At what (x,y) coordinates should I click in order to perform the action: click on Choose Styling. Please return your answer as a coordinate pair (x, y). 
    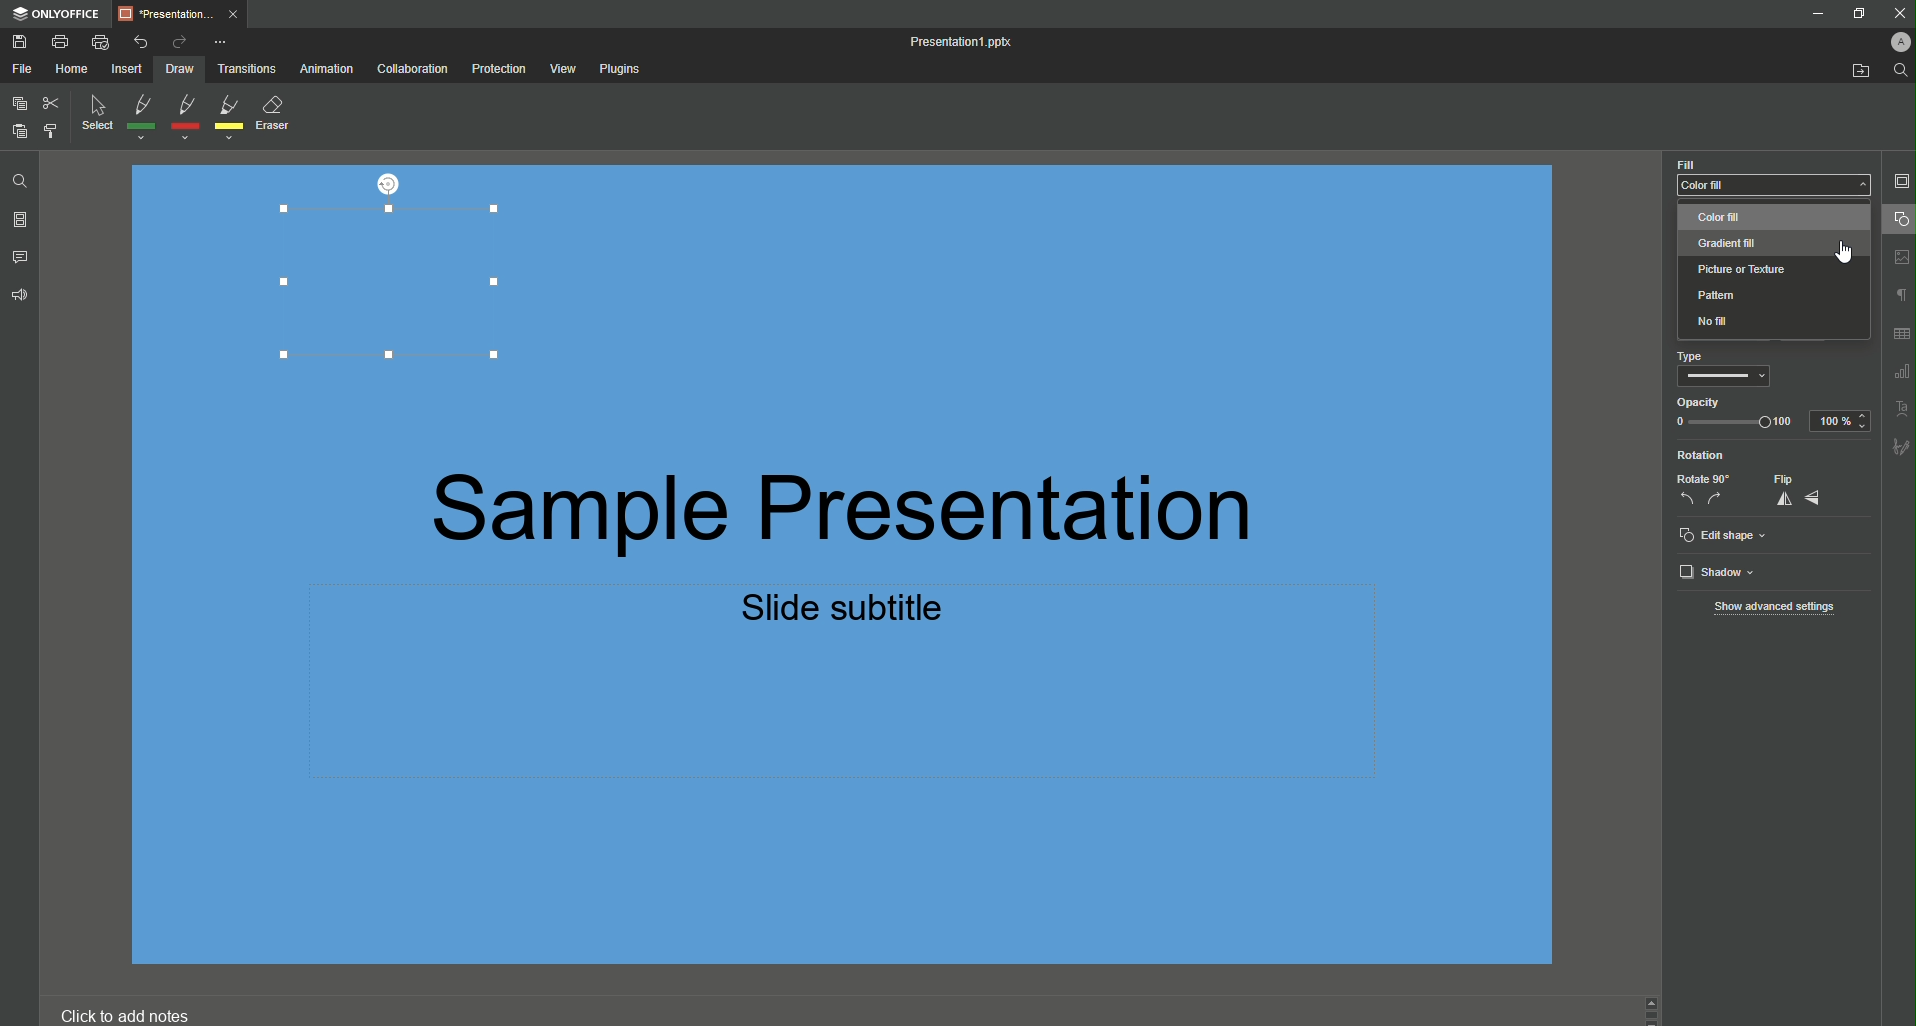
    Looking at the image, I should click on (49, 131).